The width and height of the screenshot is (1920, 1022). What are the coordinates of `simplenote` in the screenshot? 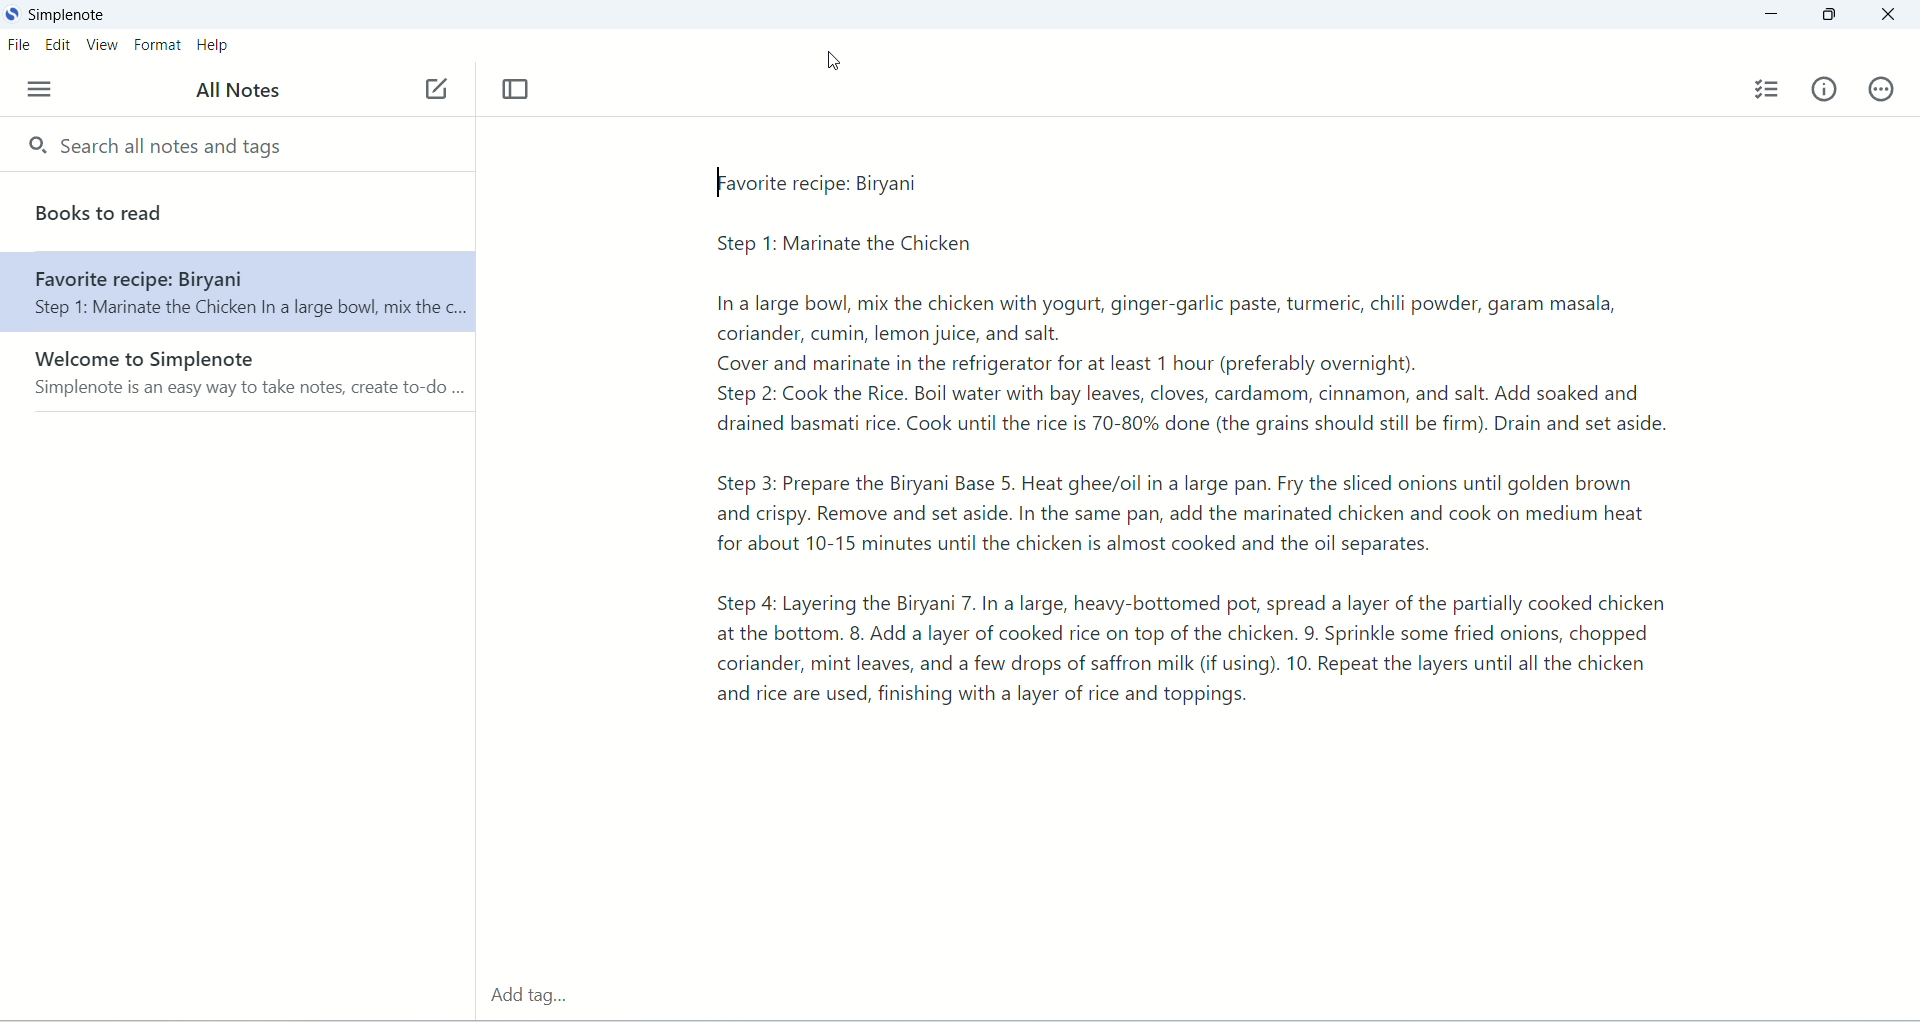 It's located at (70, 17).